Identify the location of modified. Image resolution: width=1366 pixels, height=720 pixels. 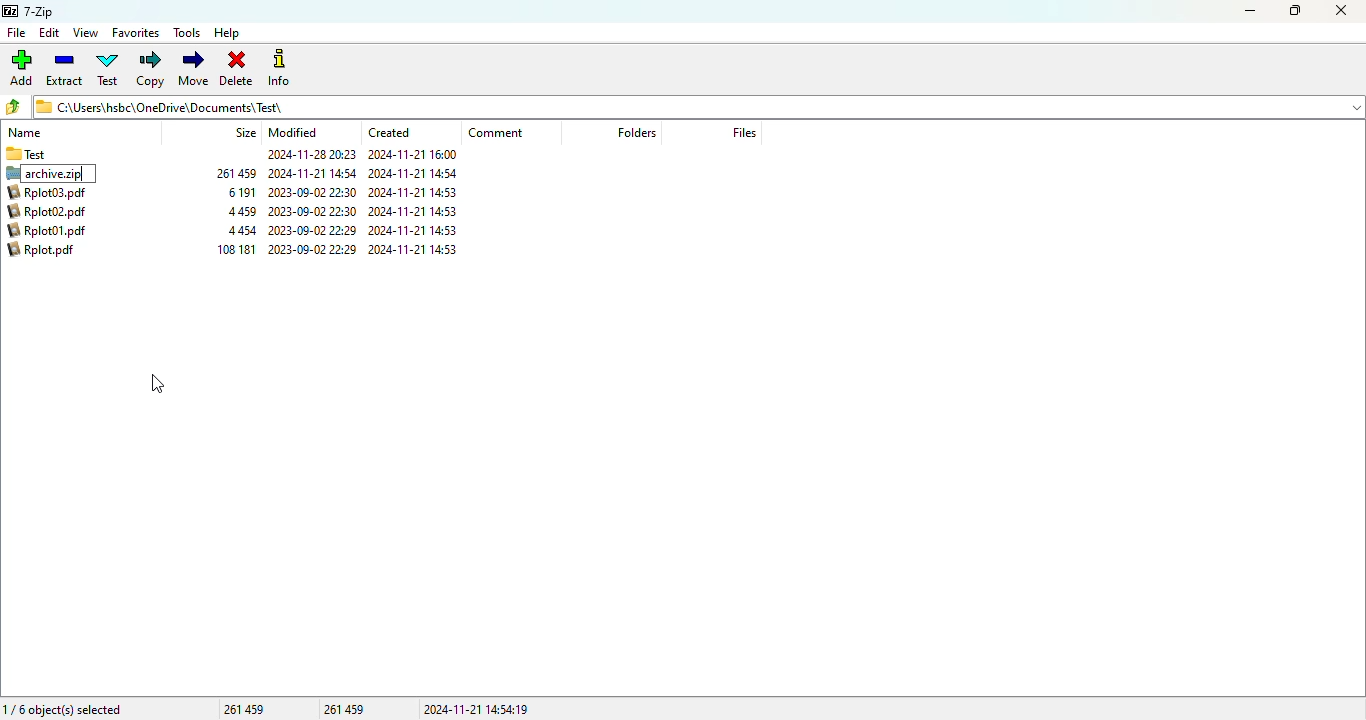
(294, 132).